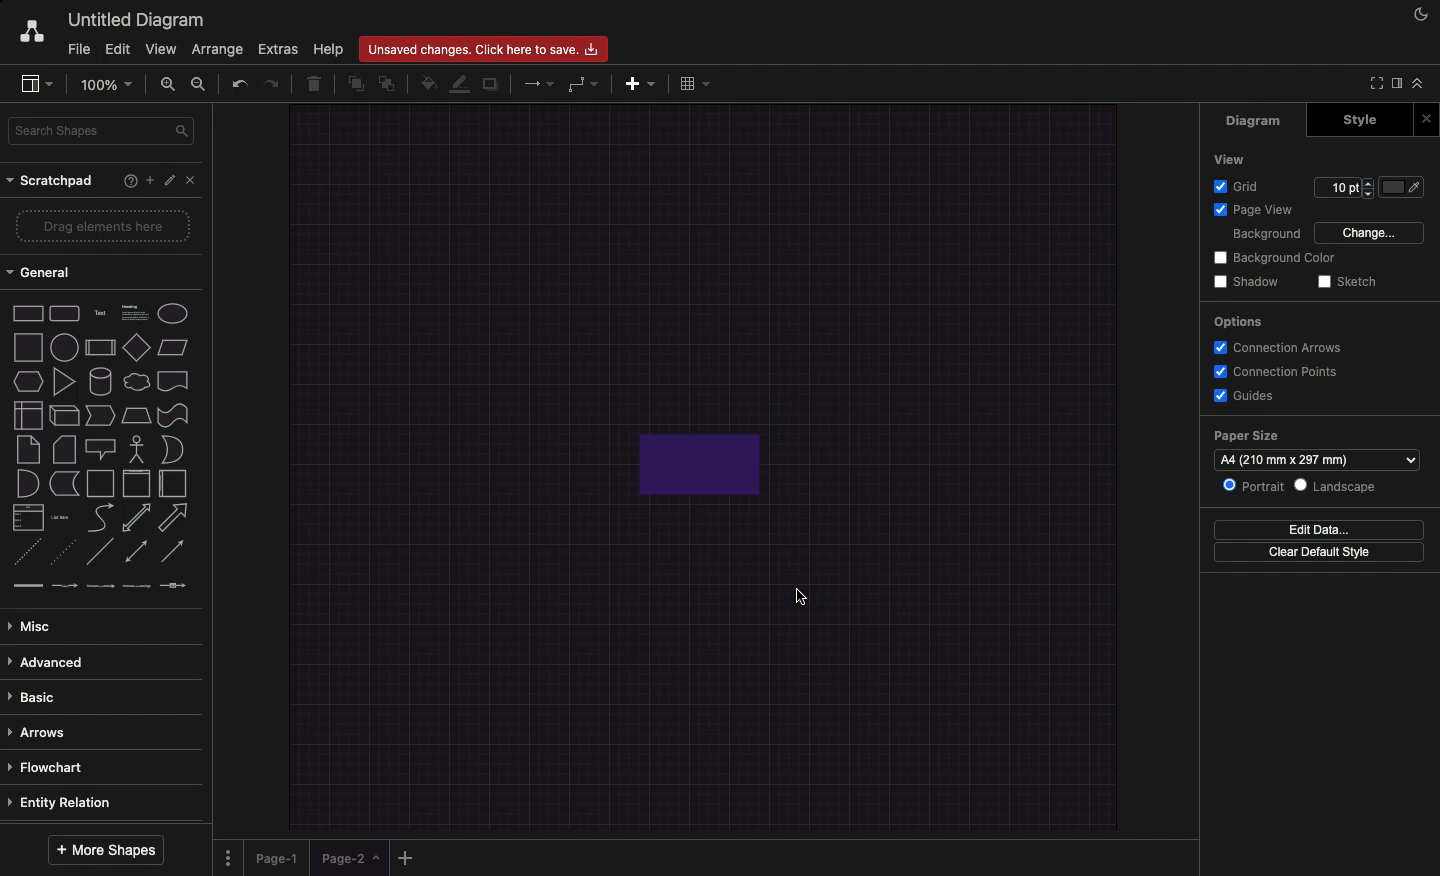  Describe the element at coordinates (707, 461) in the screenshot. I see `Purple rectangle` at that location.